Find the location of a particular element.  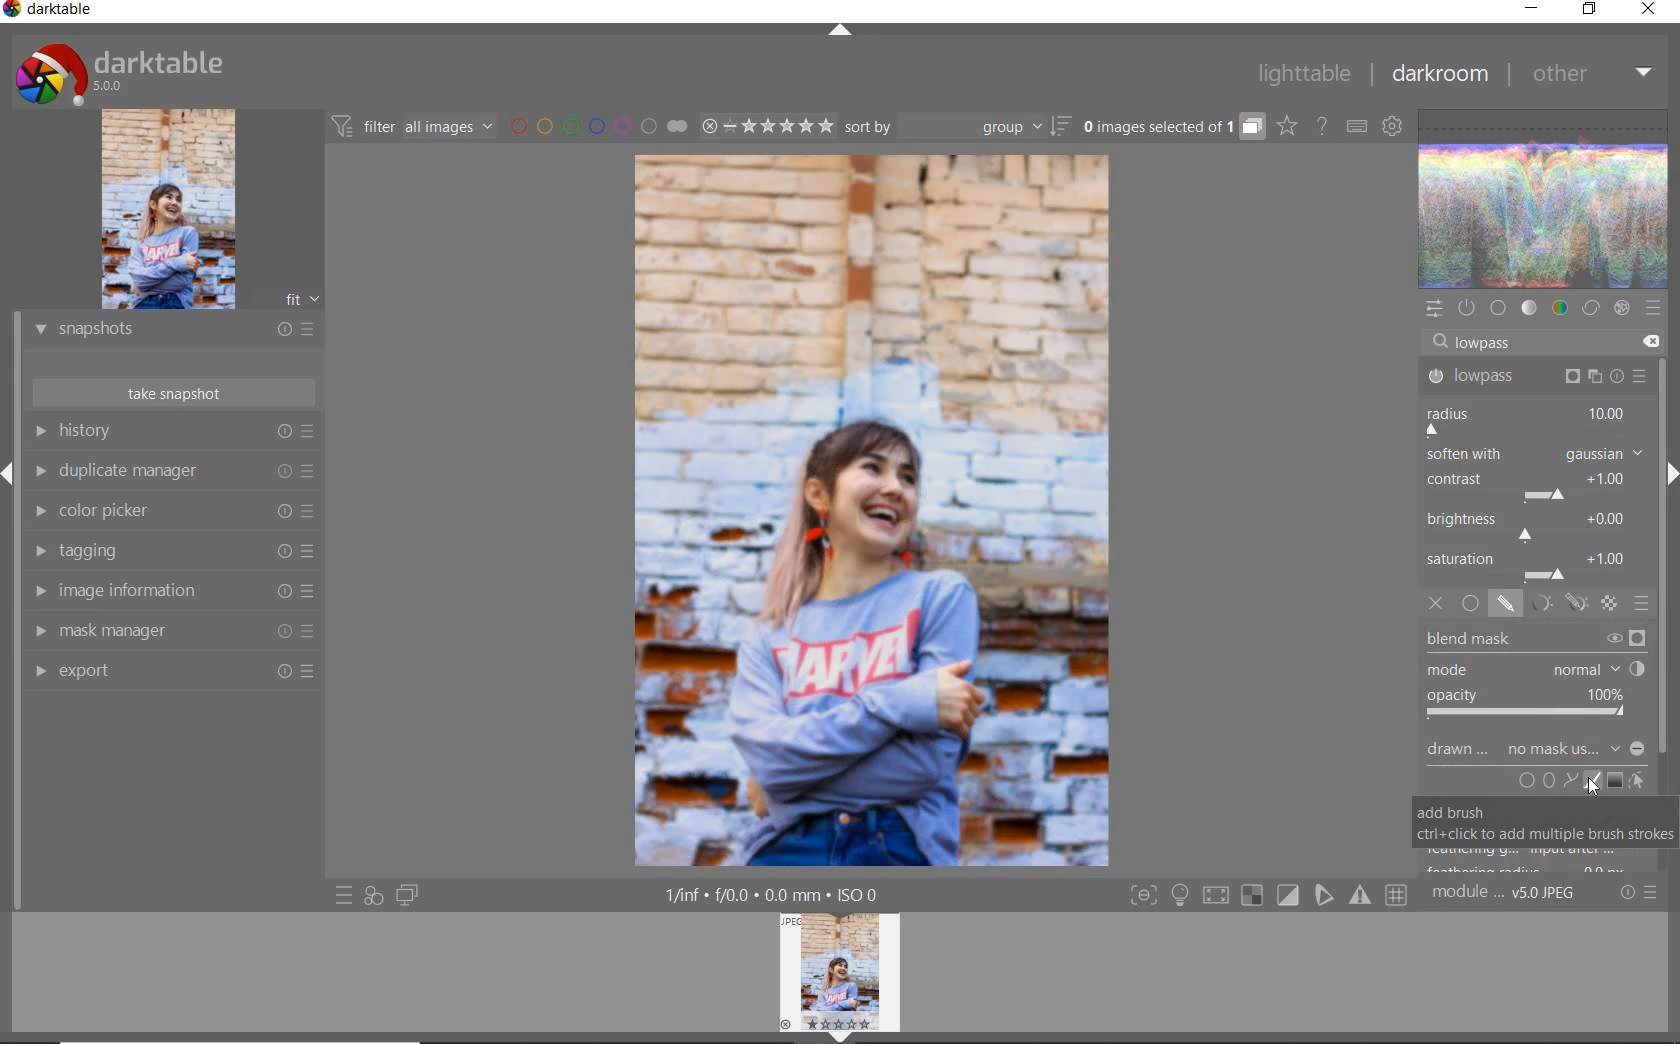

quick access to presets is located at coordinates (346, 894).